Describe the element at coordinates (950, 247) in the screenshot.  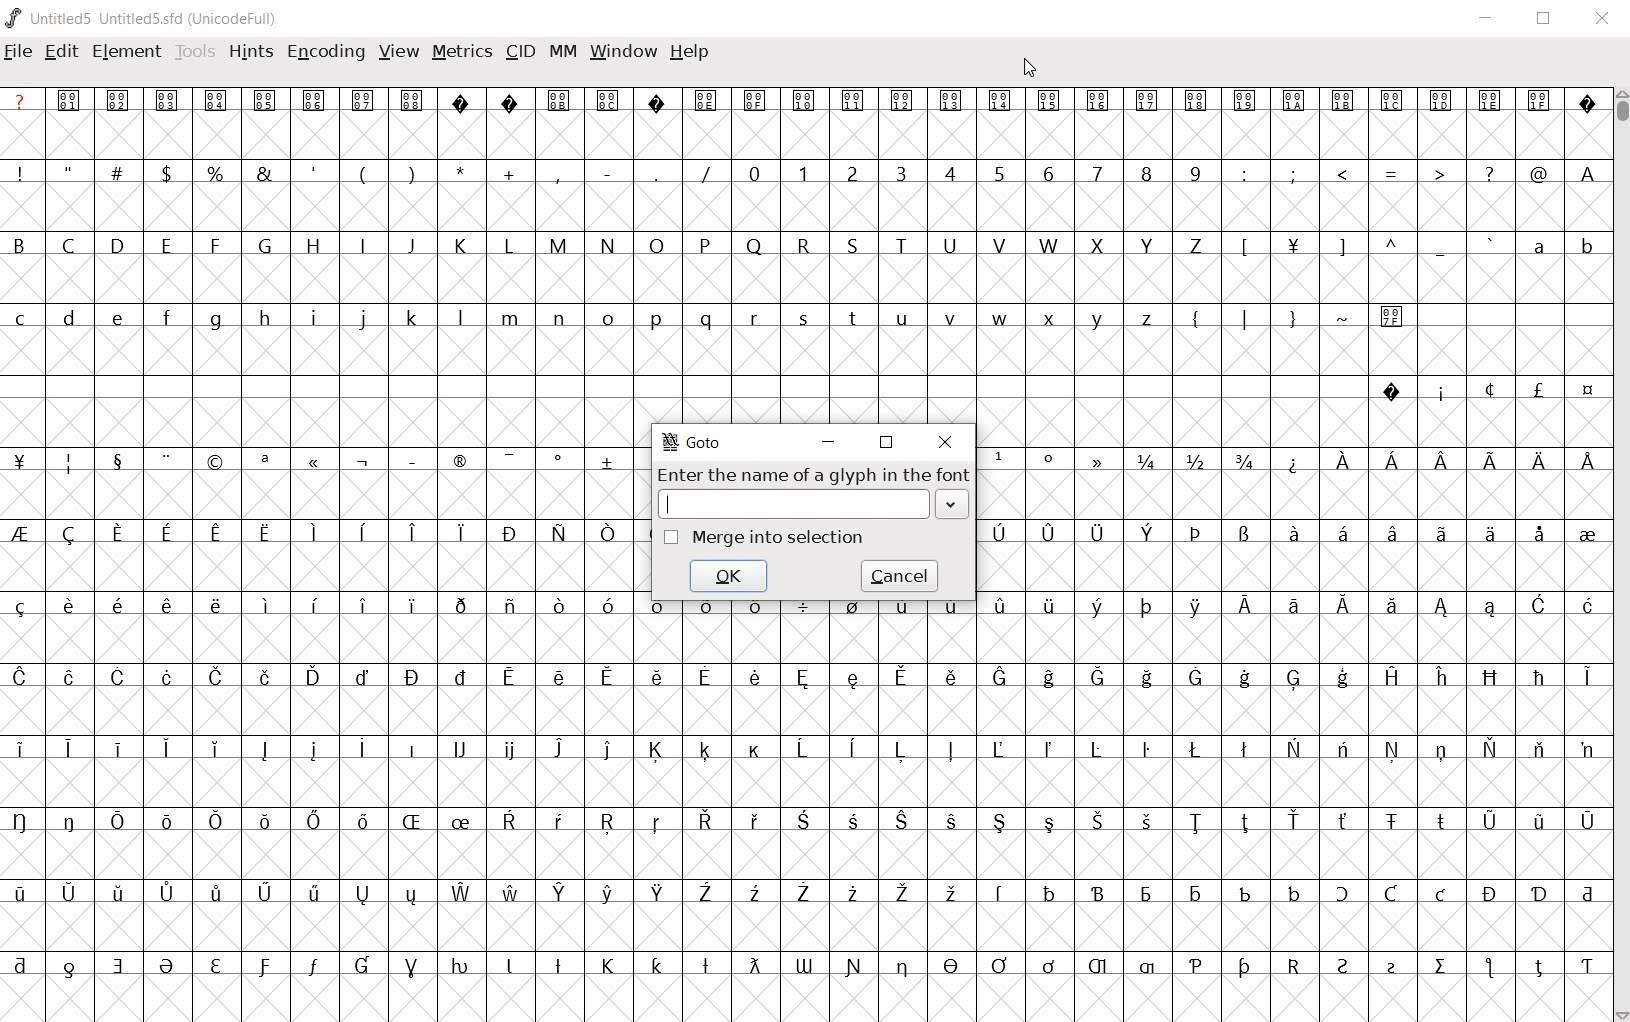
I see `U` at that location.